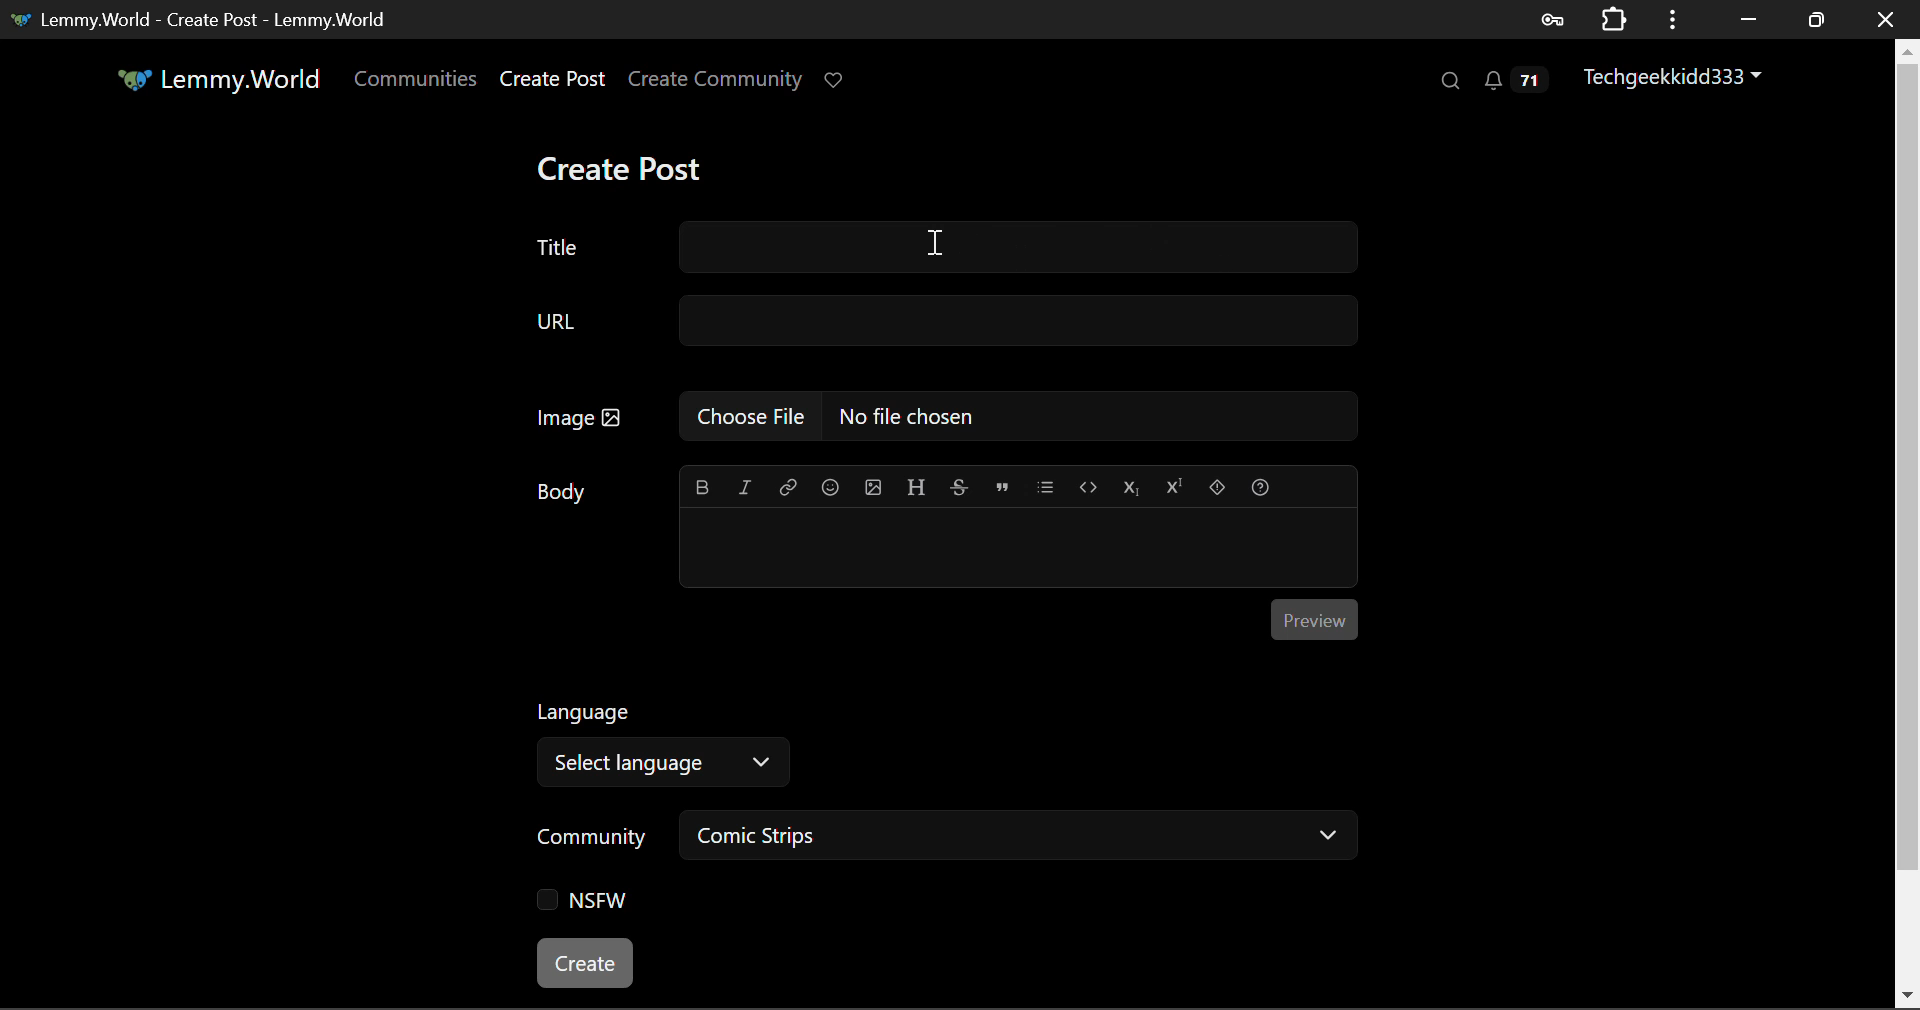 This screenshot has width=1920, height=1010. I want to click on italic, so click(748, 482).